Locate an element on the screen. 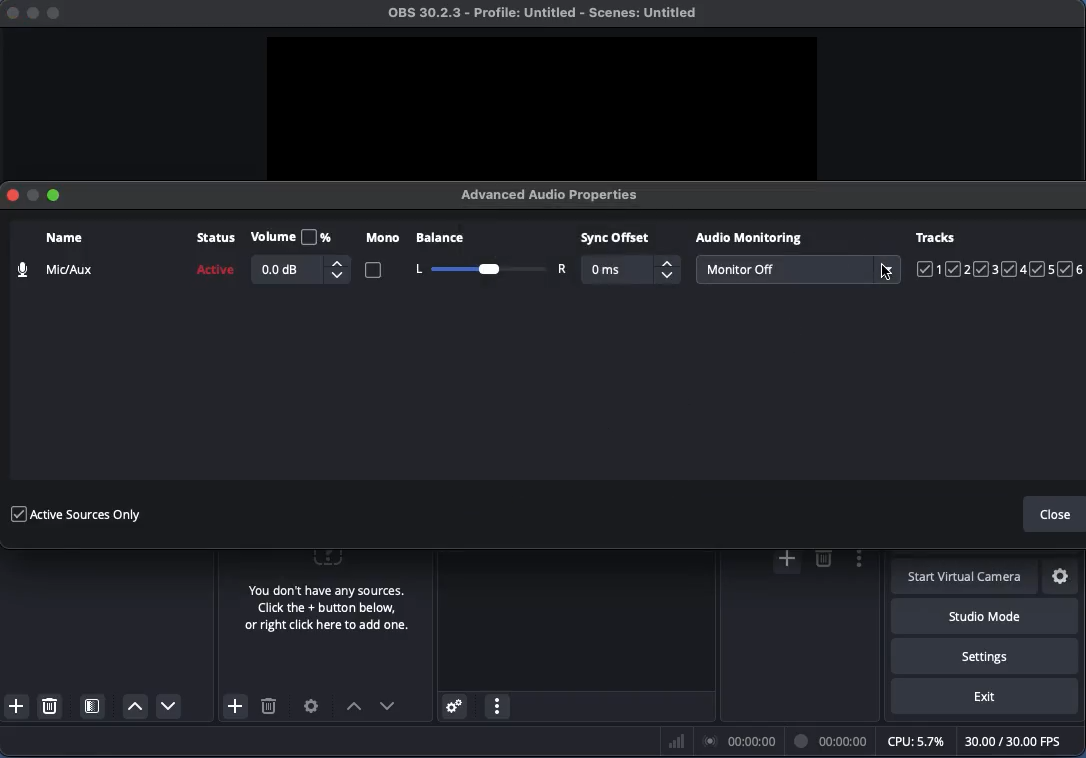 The width and height of the screenshot is (1086, 758). Close is located at coordinates (10, 193).